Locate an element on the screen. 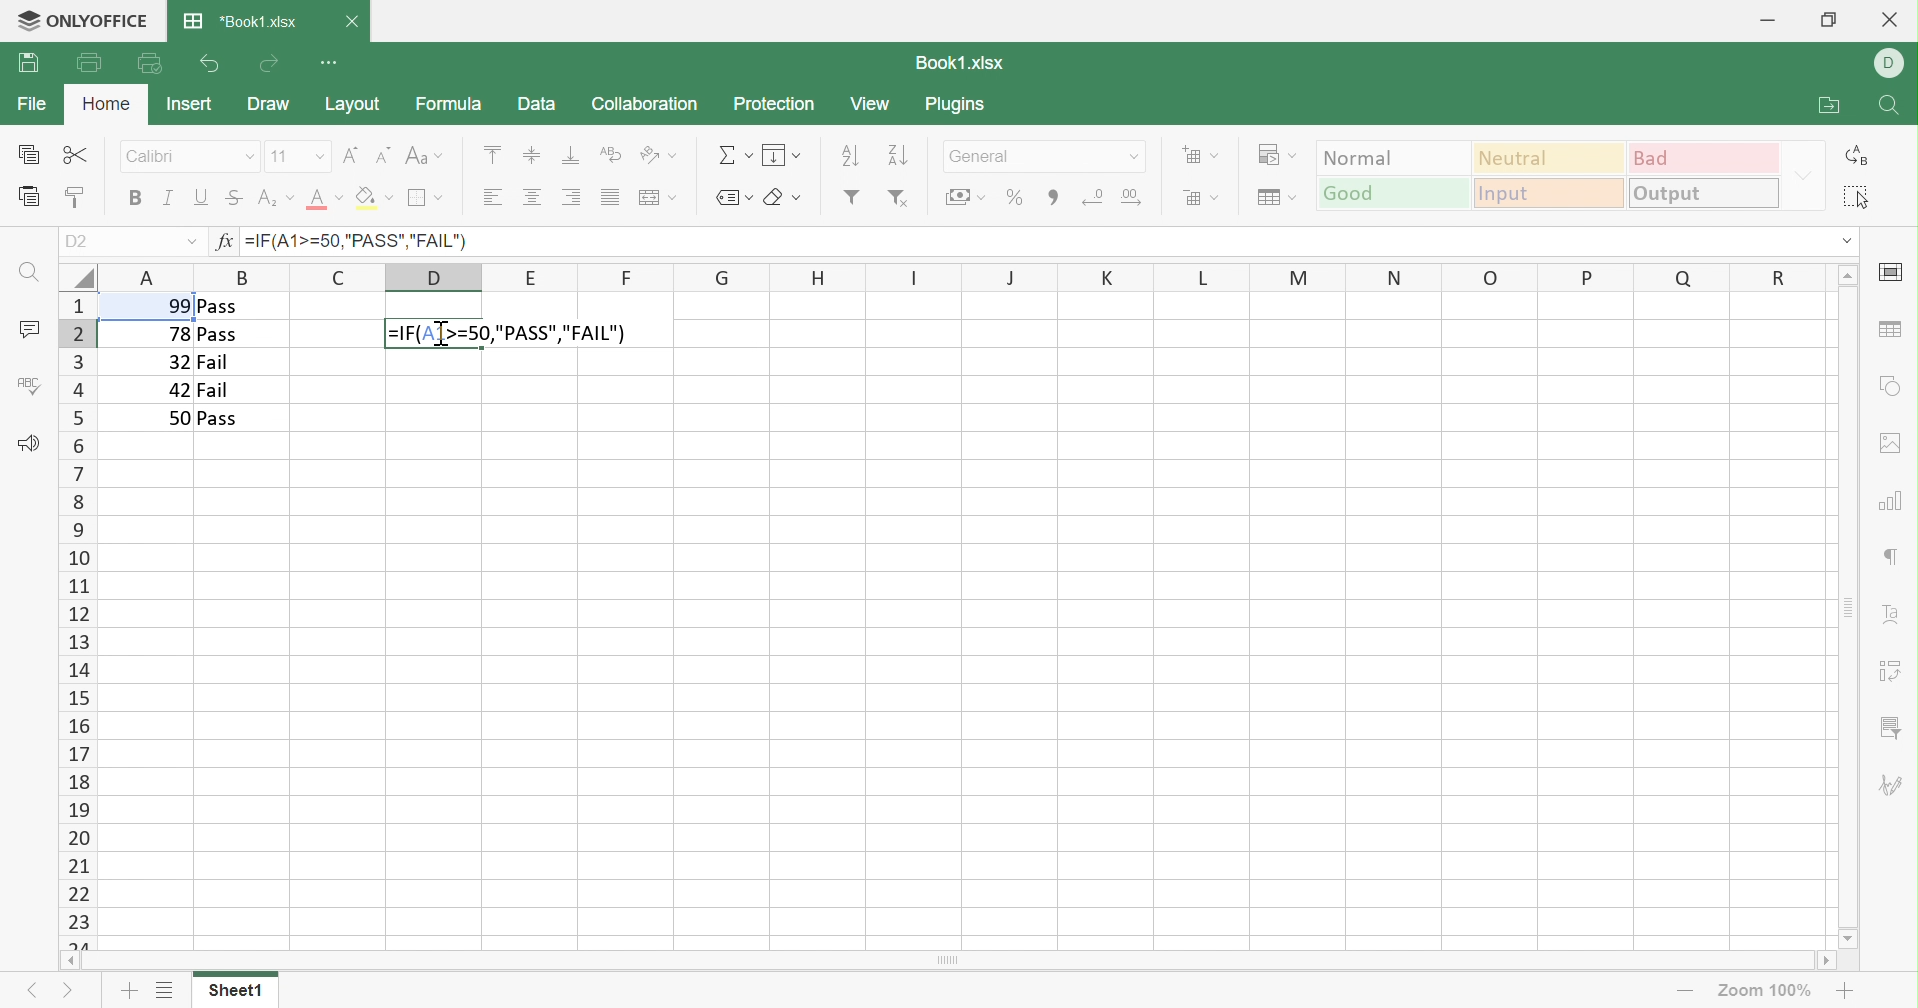 This screenshot has height=1008, width=1918. Find is located at coordinates (1886, 108).